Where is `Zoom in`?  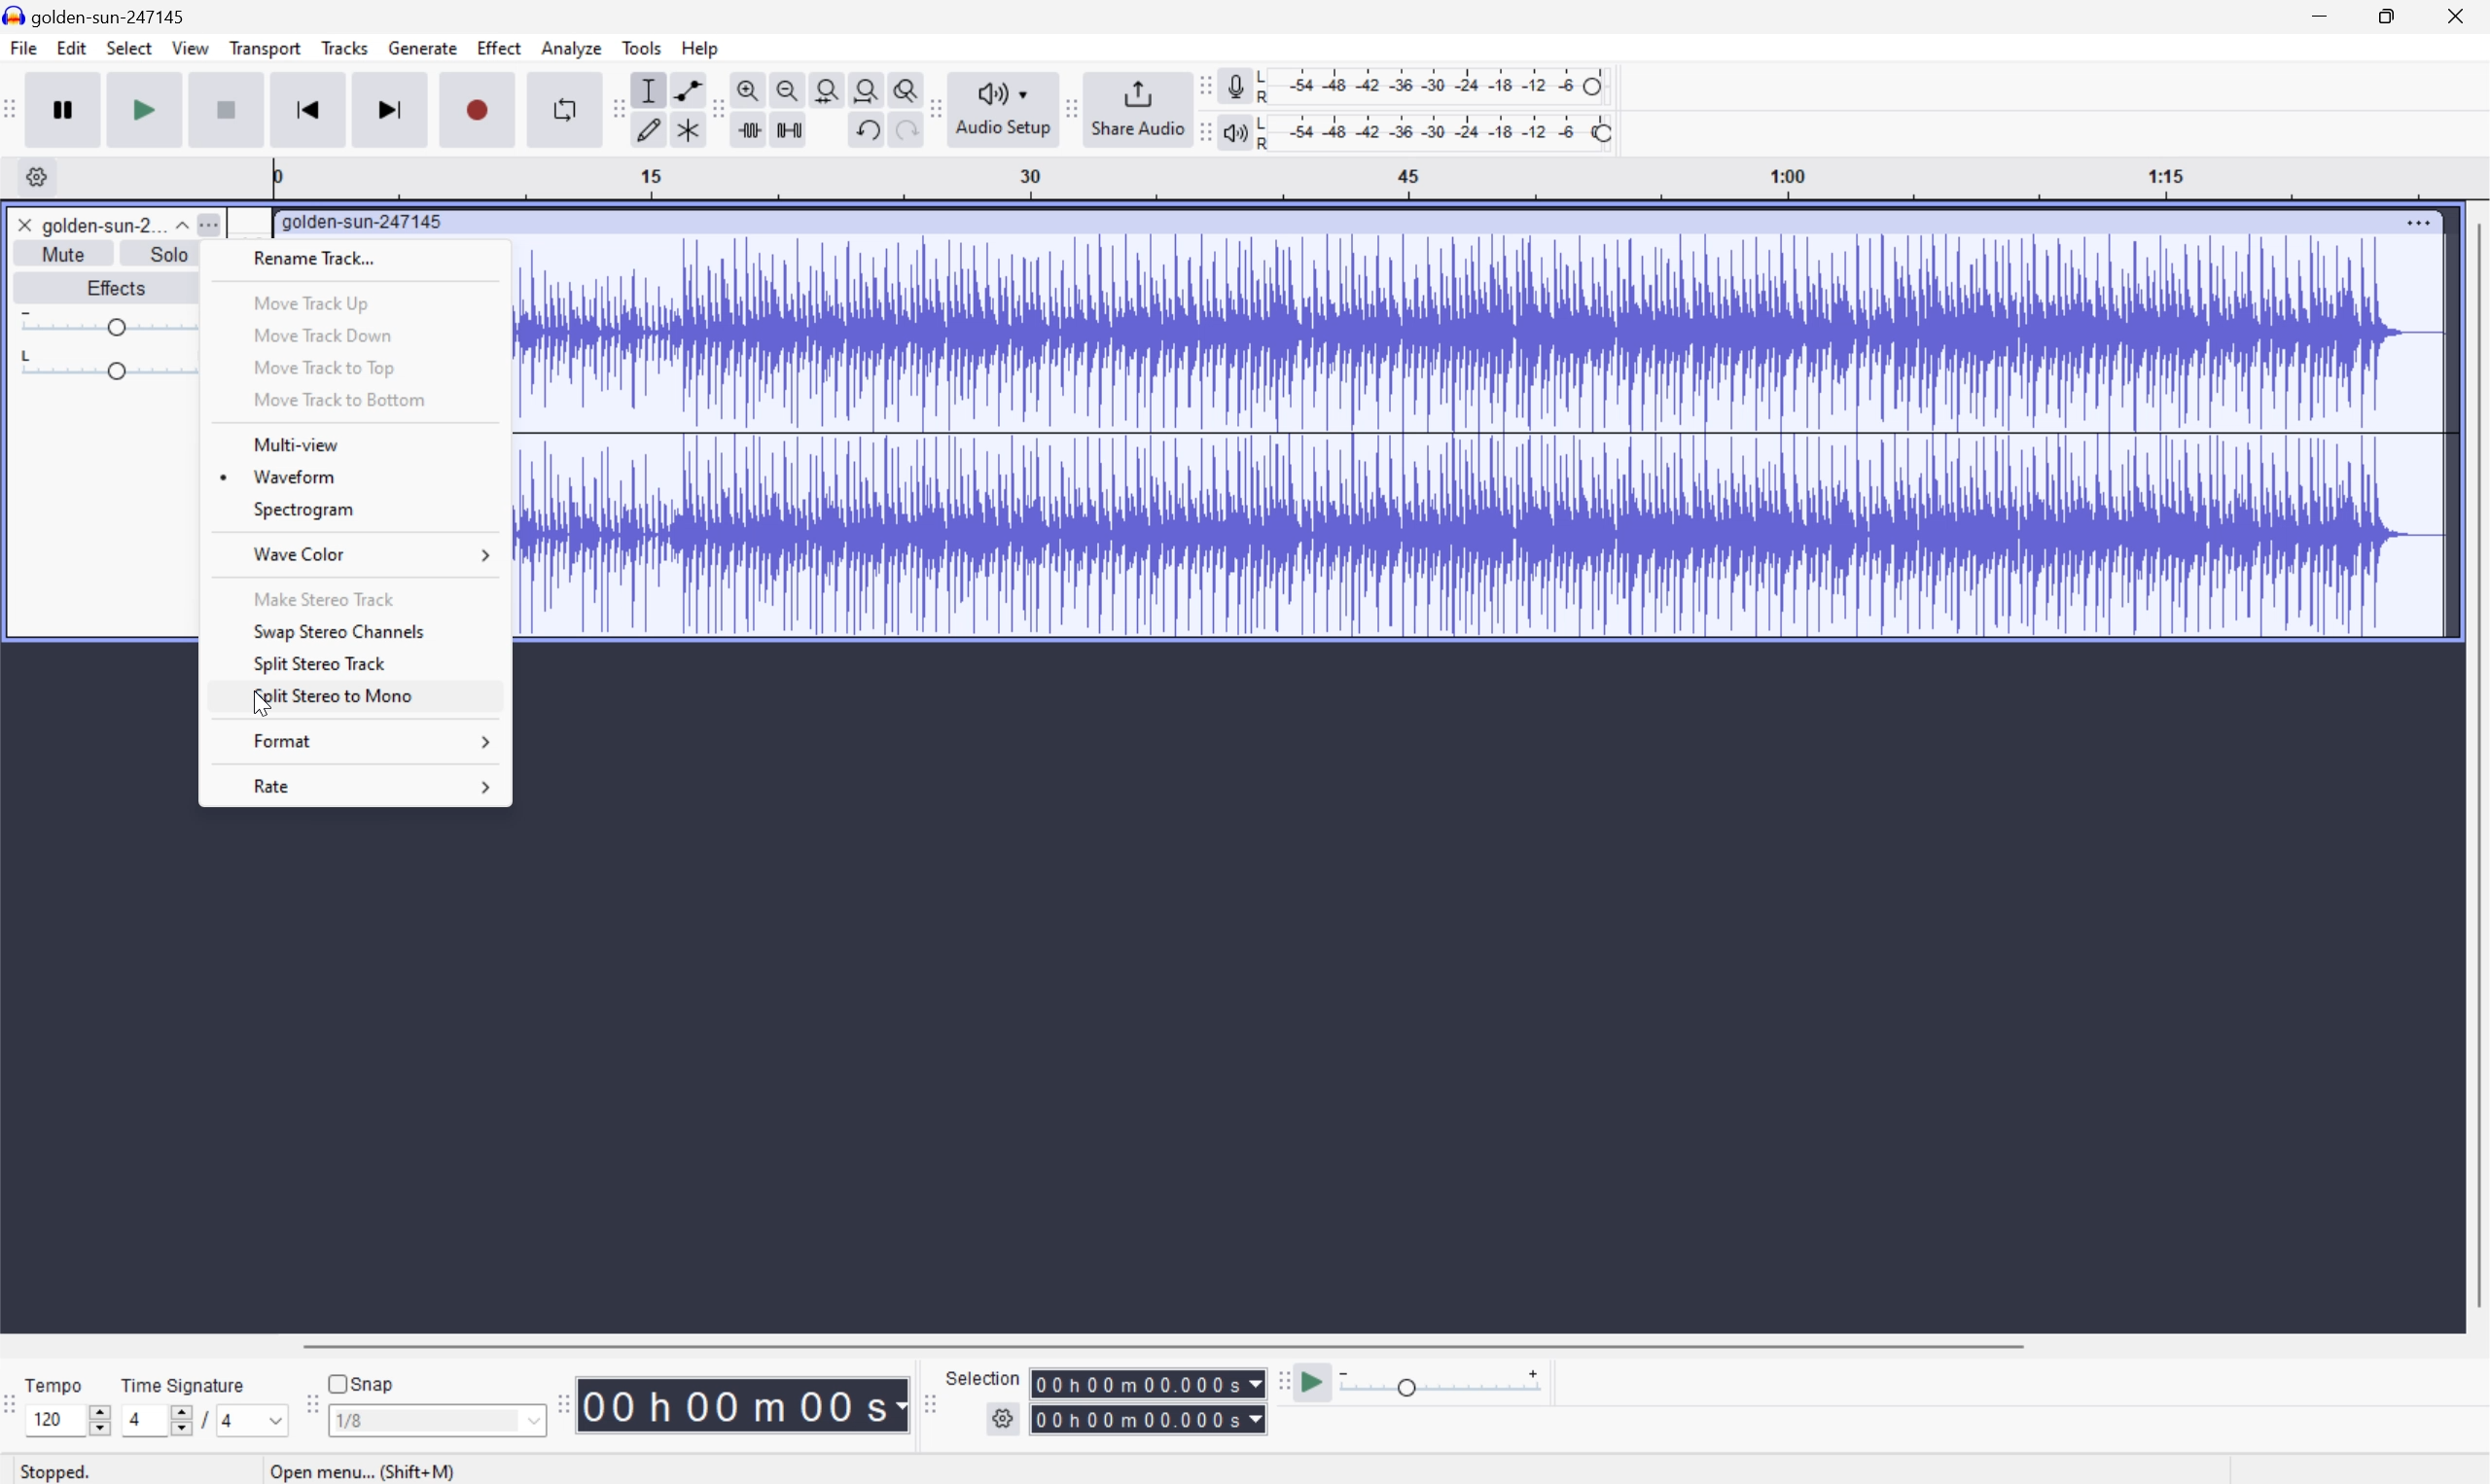
Zoom in is located at coordinates (749, 88).